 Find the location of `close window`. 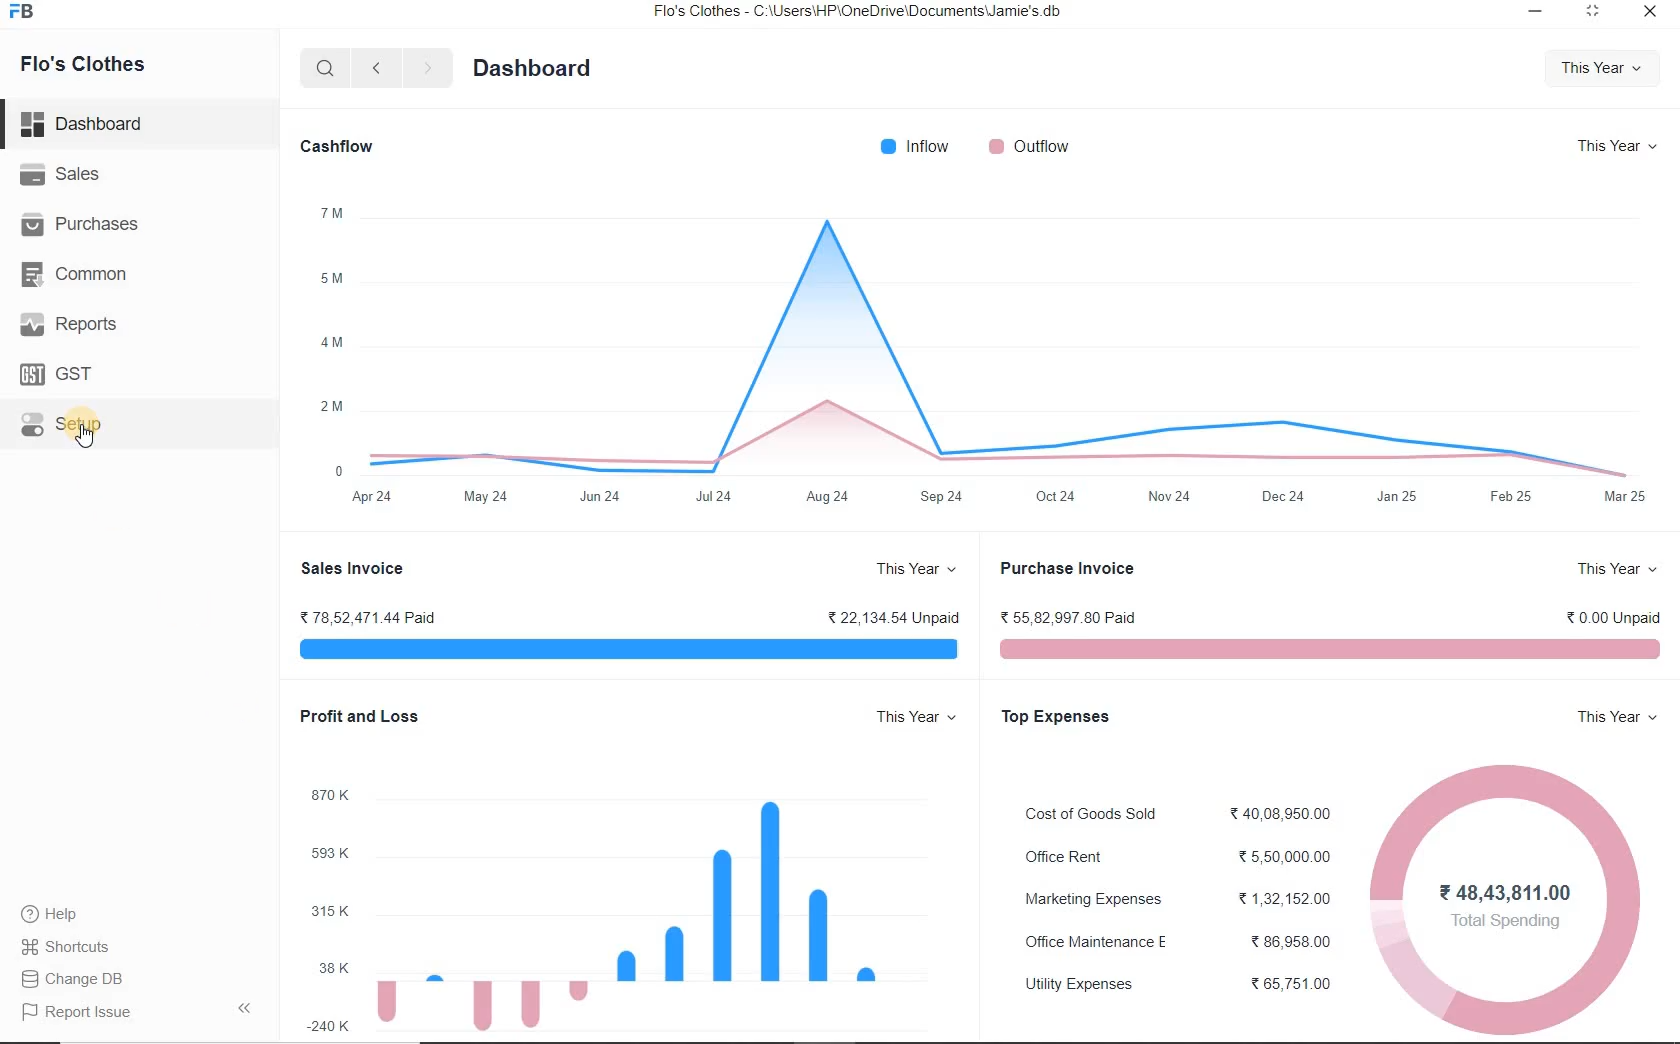

close window is located at coordinates (1652, 13).